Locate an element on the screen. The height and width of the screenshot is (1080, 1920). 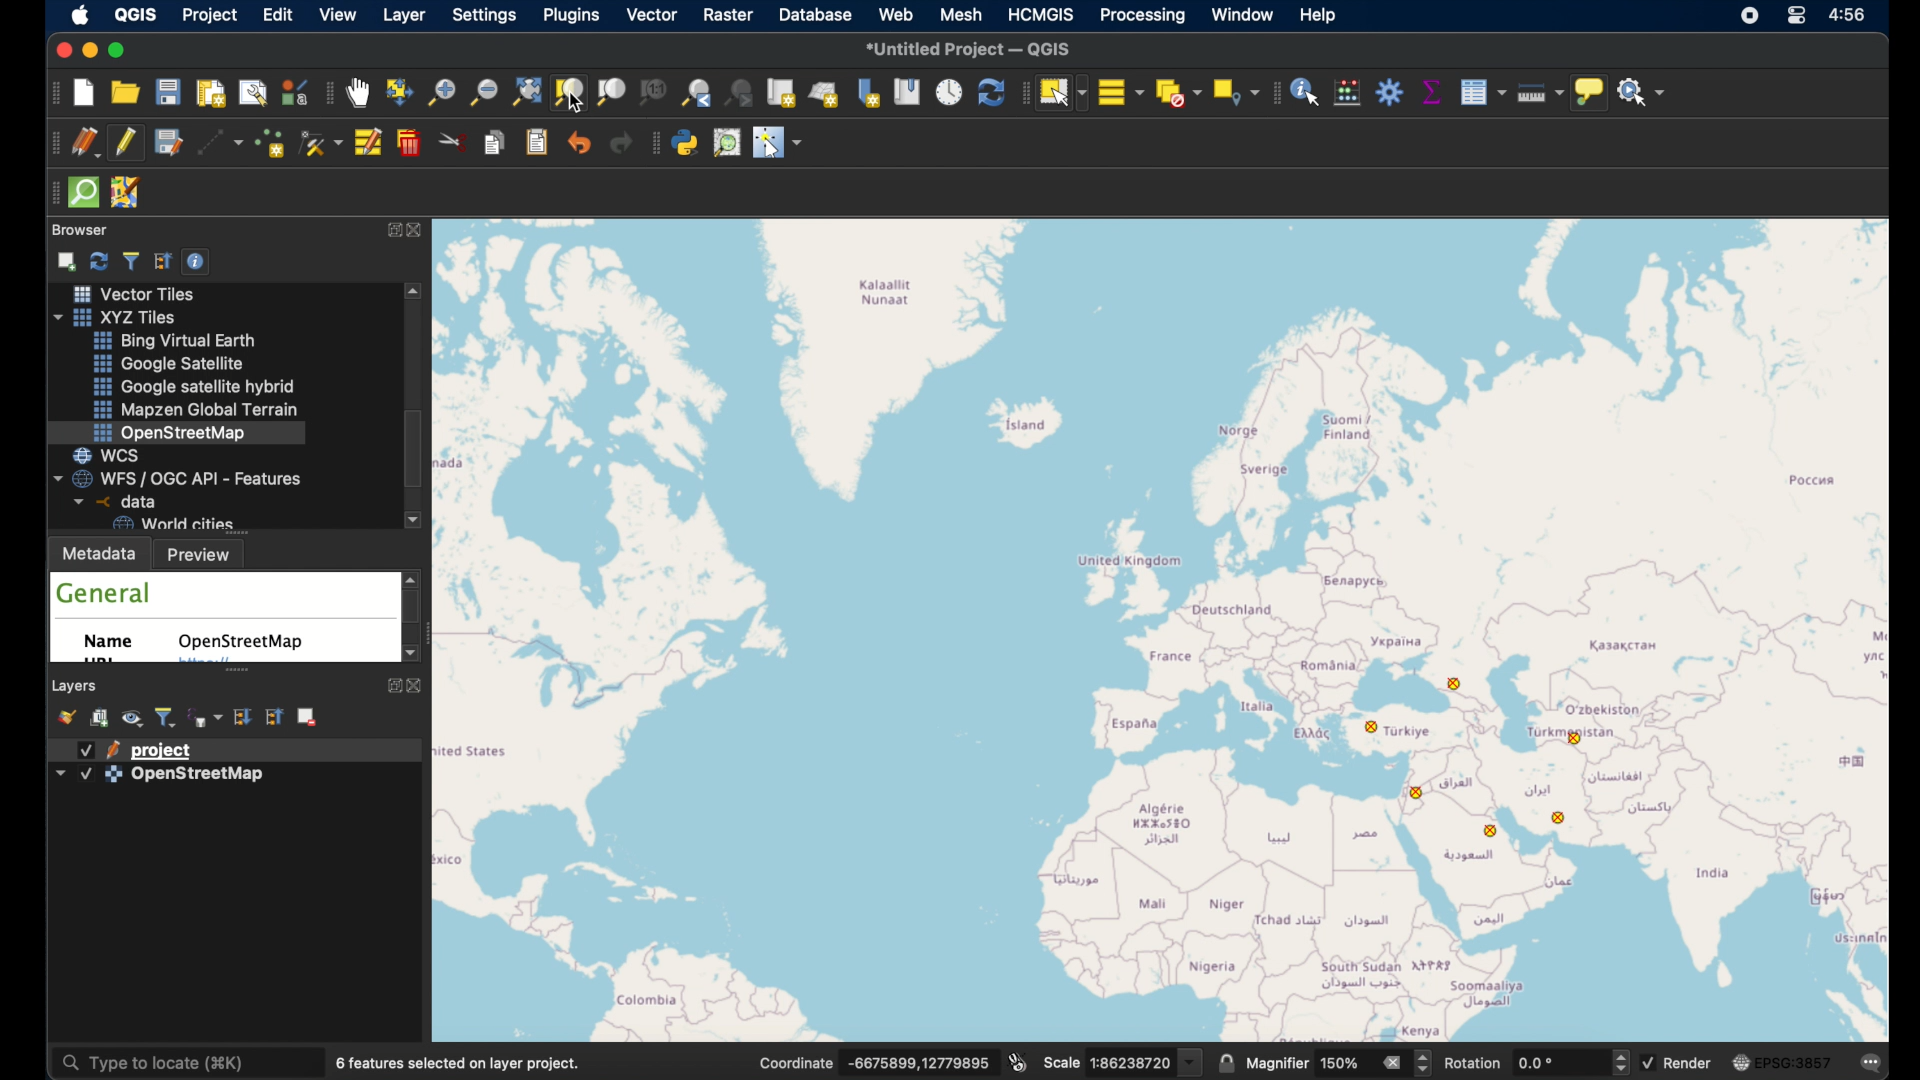
time is located at coordinates (1851, 17).